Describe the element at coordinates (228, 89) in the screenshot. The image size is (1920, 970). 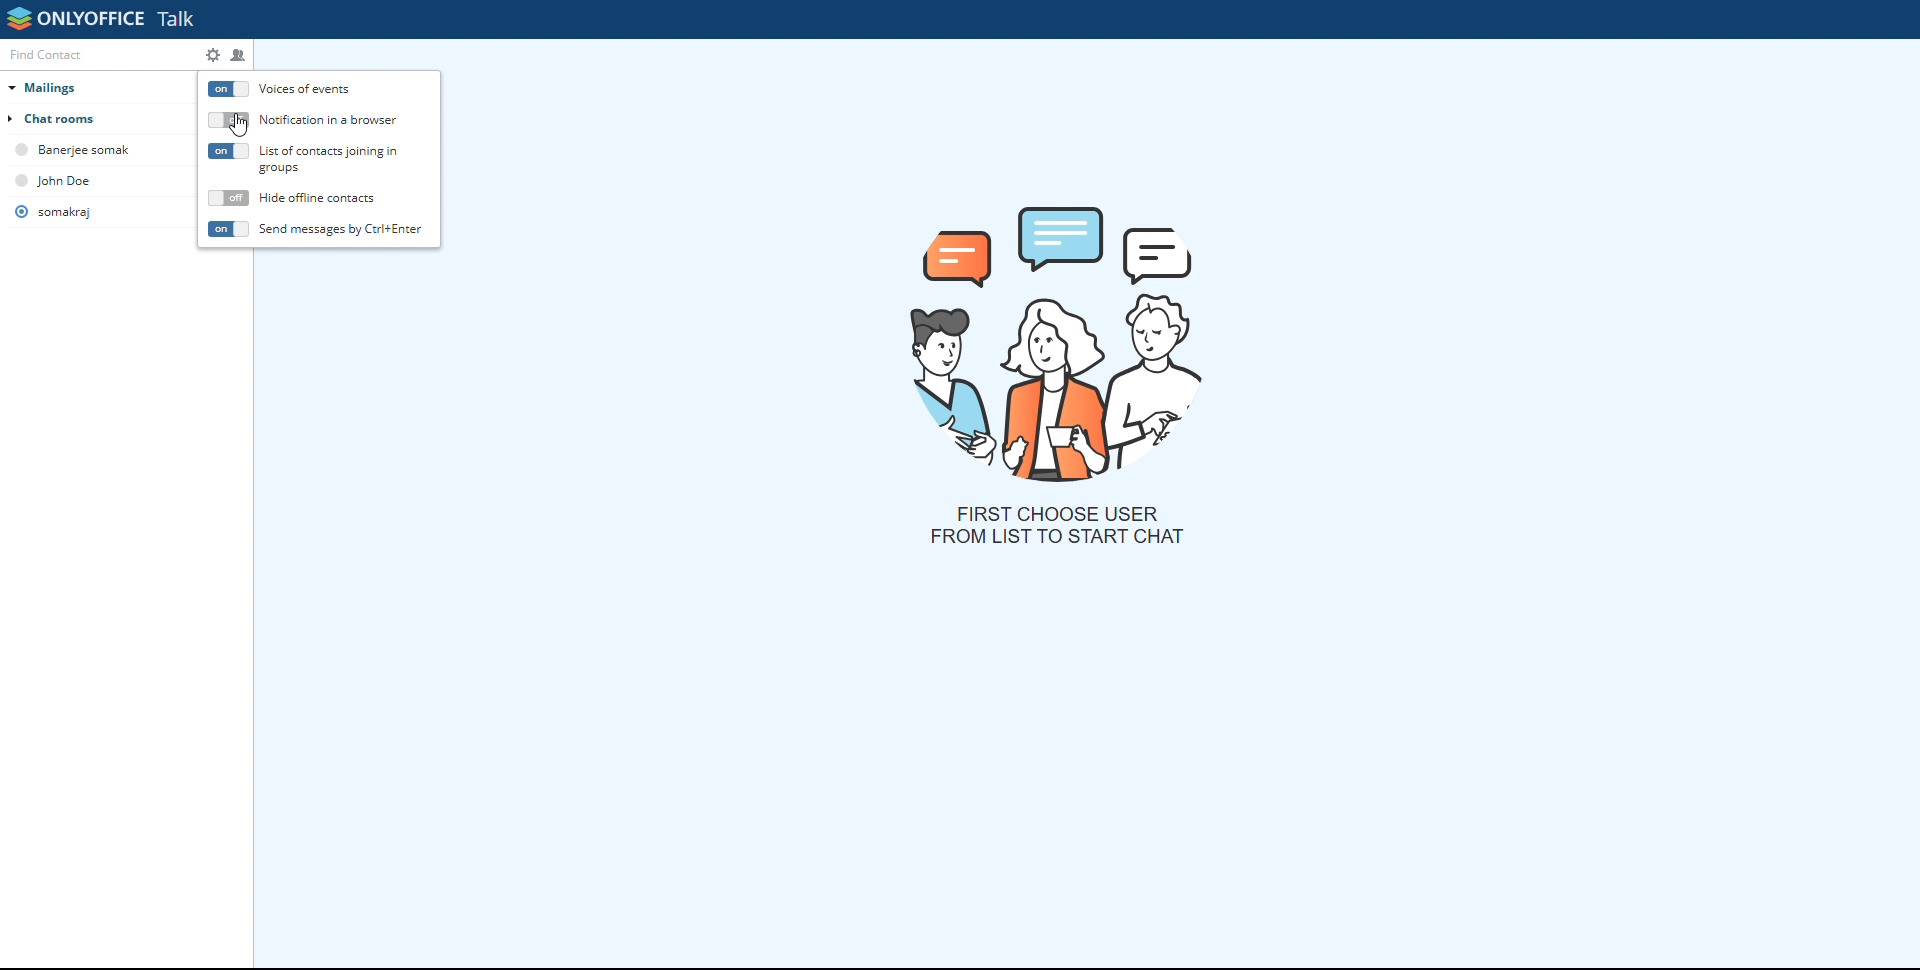
I see `voices of events` at that location.